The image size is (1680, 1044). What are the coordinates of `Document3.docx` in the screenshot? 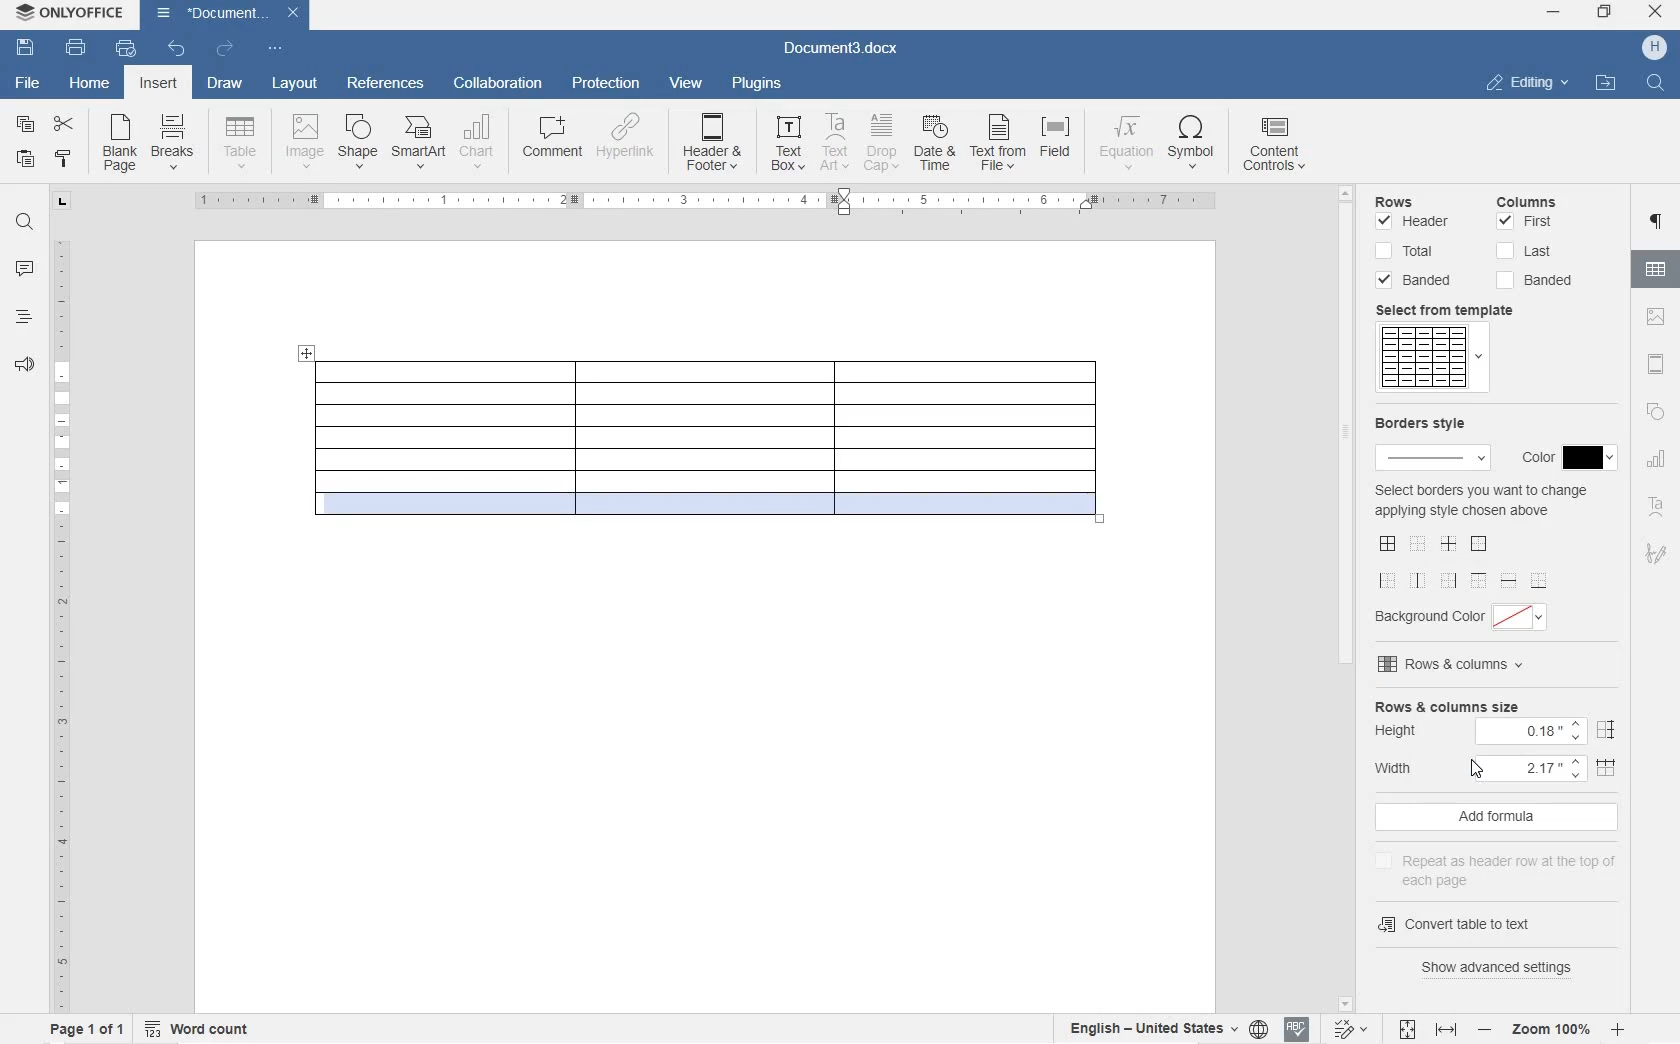 It's located at (838, 52).